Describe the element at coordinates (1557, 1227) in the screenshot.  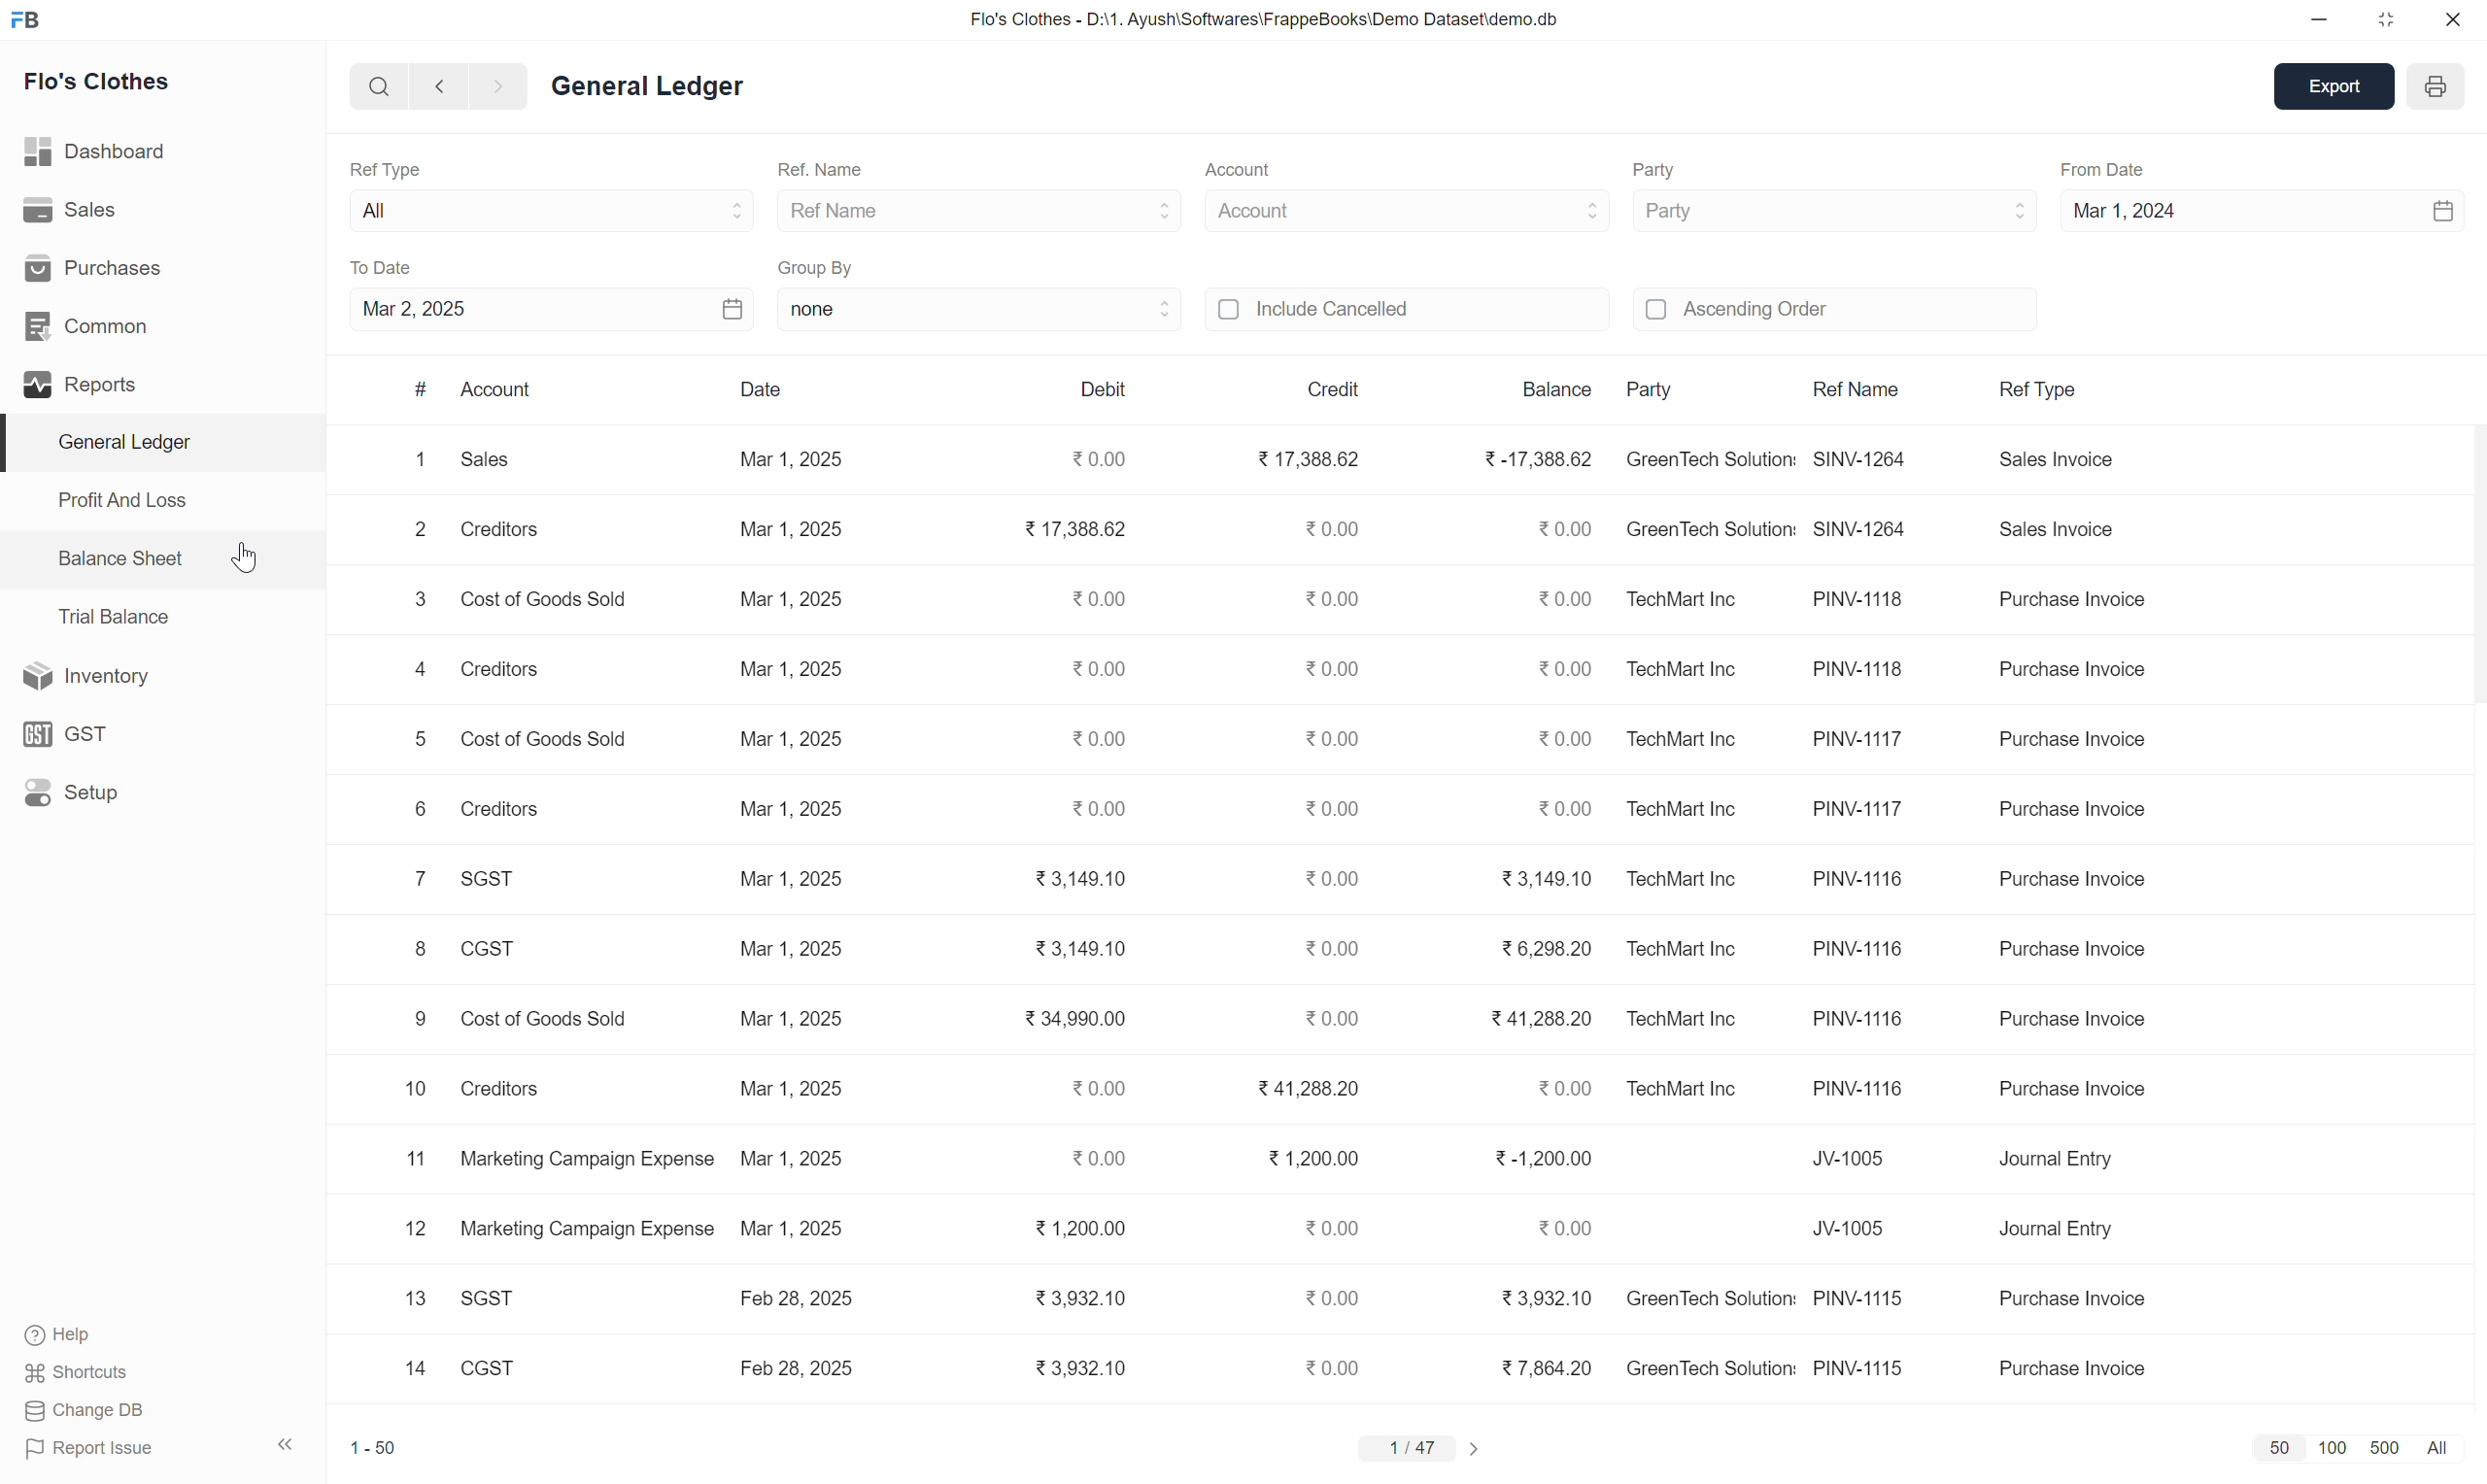
I see `0.00` at that location.